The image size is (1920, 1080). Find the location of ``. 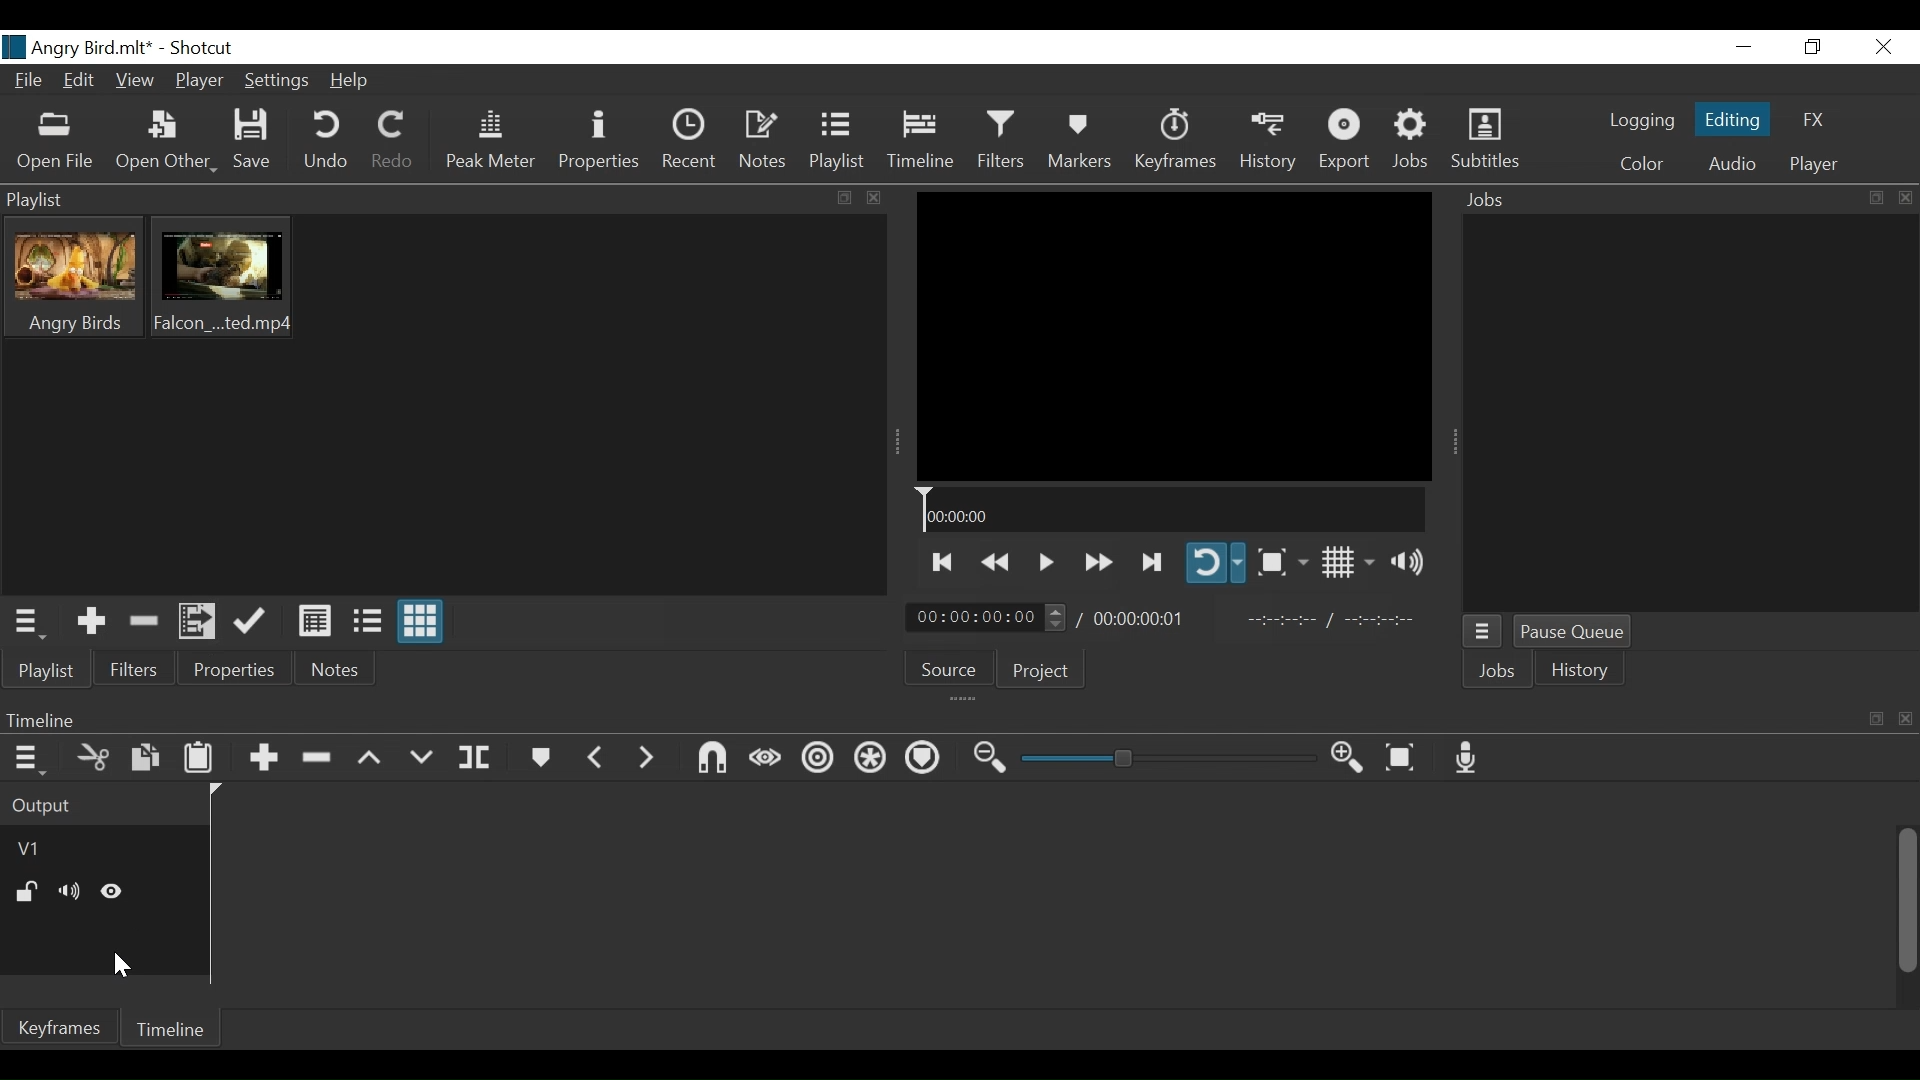

 is located at coordinates (597, 141).